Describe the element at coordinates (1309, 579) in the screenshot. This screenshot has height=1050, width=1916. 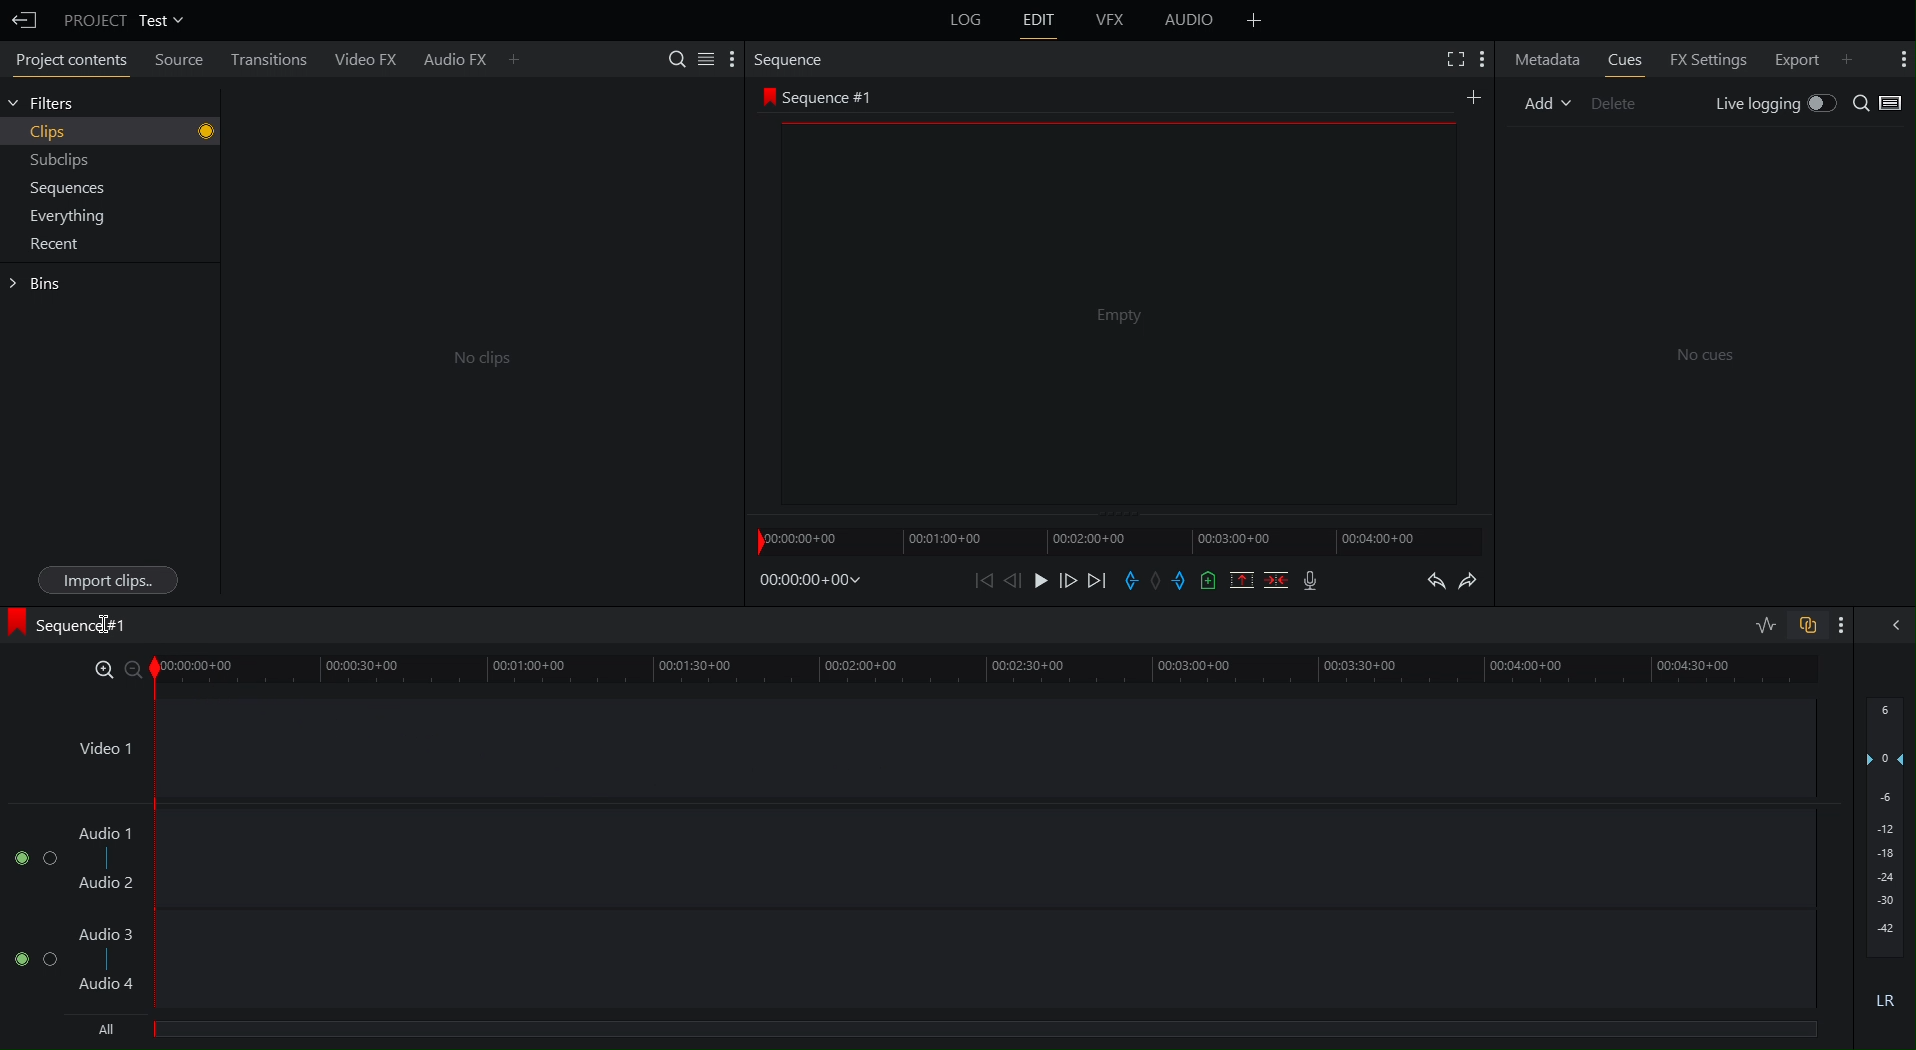
I see `Mic` at that location.